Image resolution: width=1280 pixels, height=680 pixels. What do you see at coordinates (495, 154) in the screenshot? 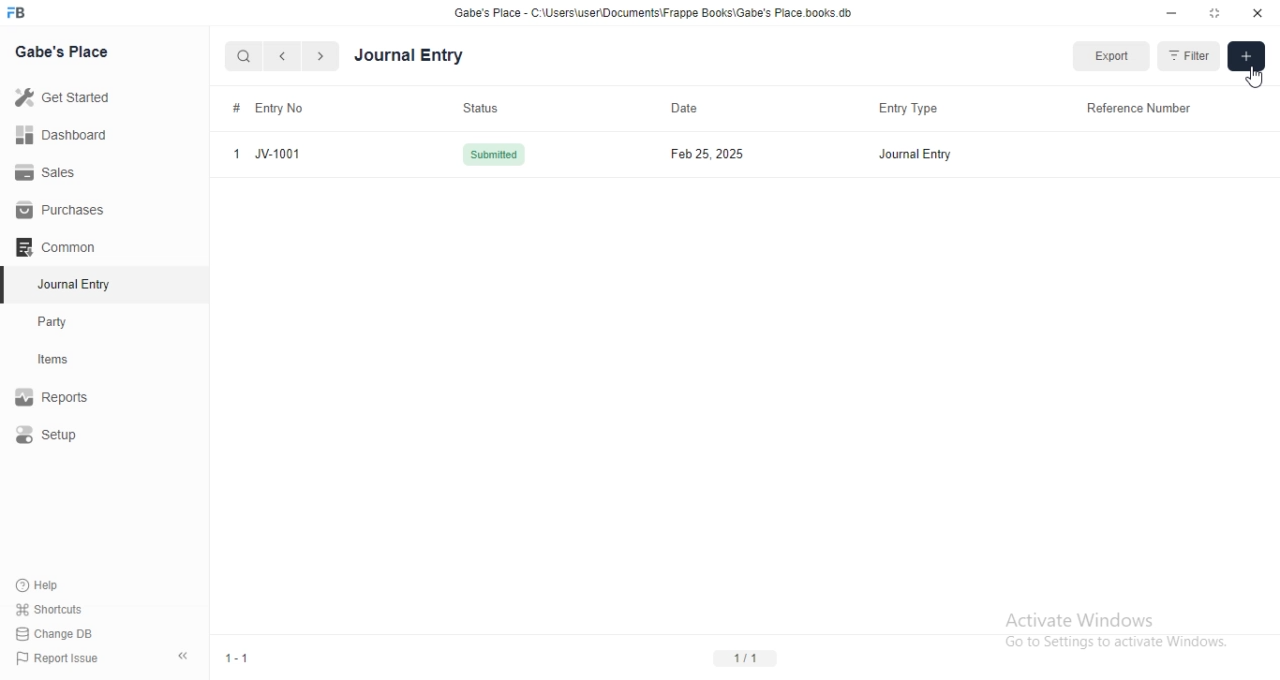
I see `Submitted` at bounding box center [495, 154].